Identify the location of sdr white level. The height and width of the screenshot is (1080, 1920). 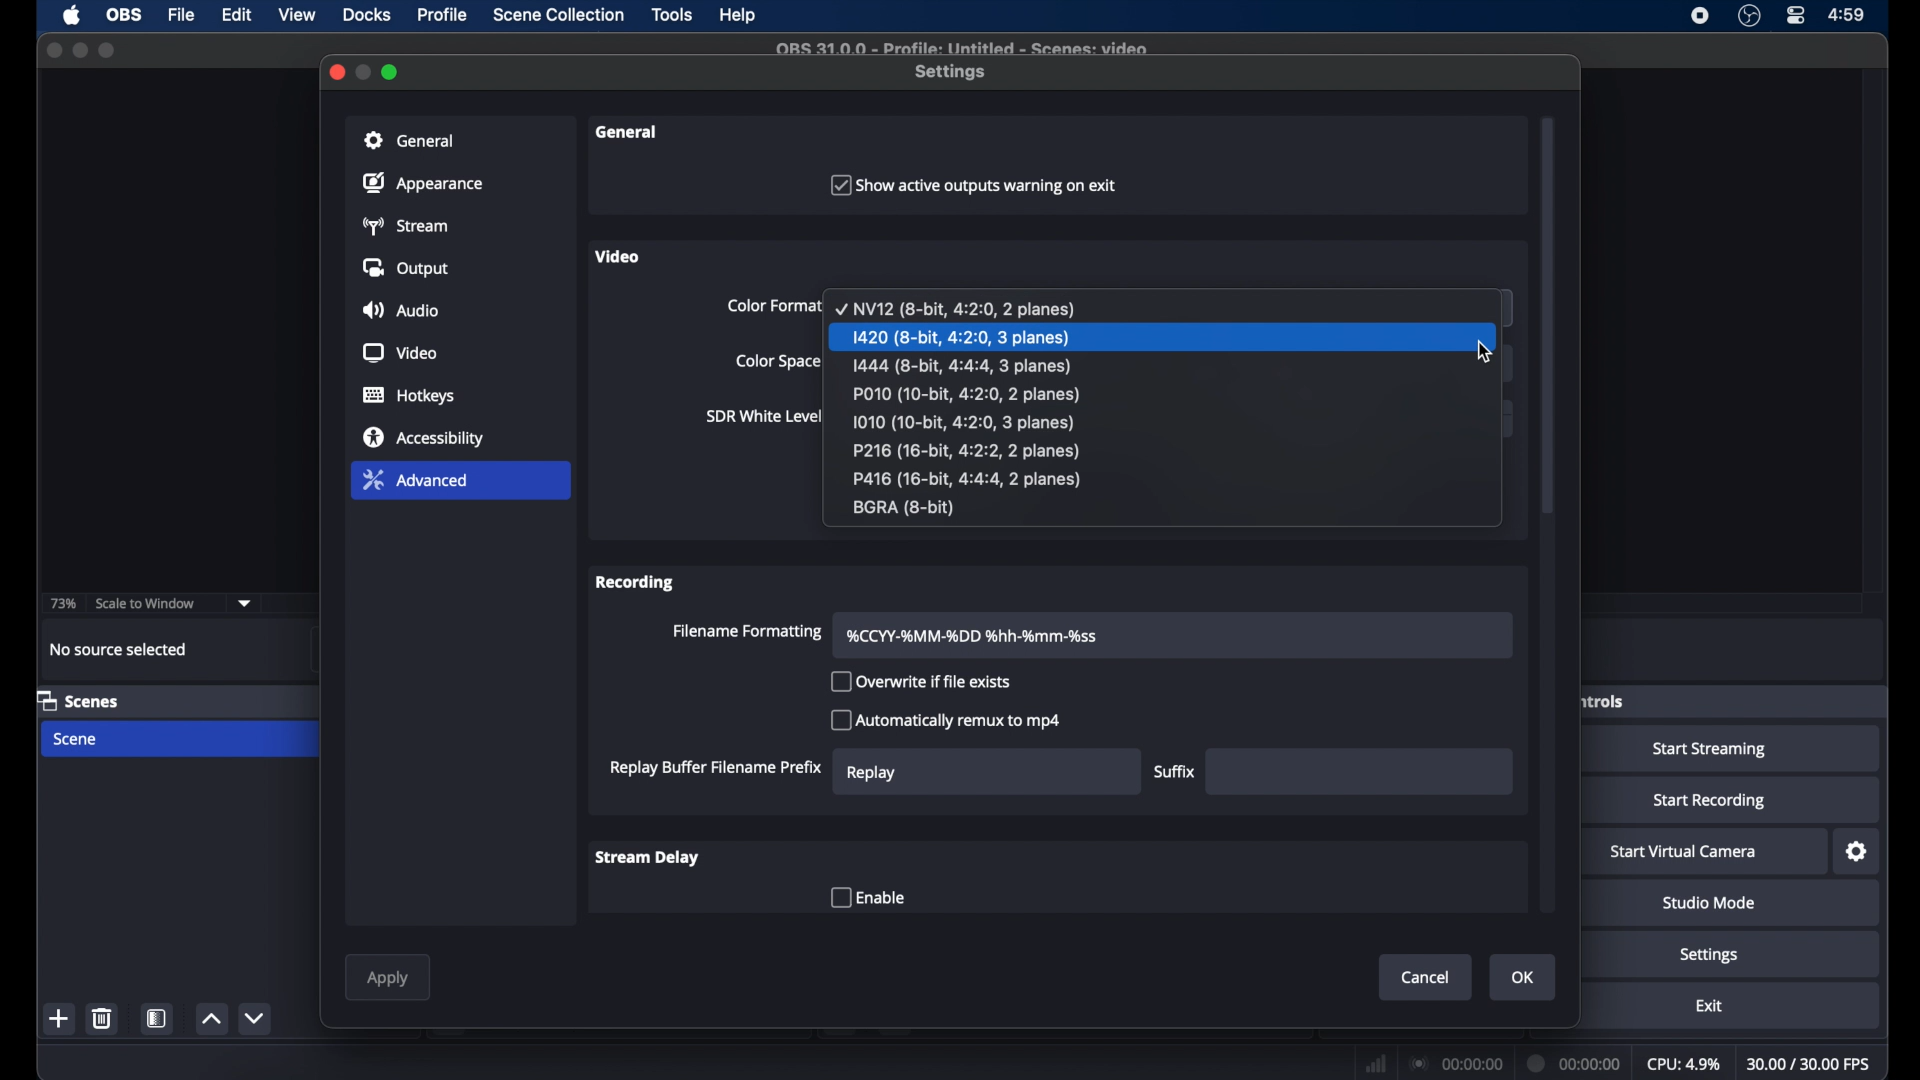
(764, 418).